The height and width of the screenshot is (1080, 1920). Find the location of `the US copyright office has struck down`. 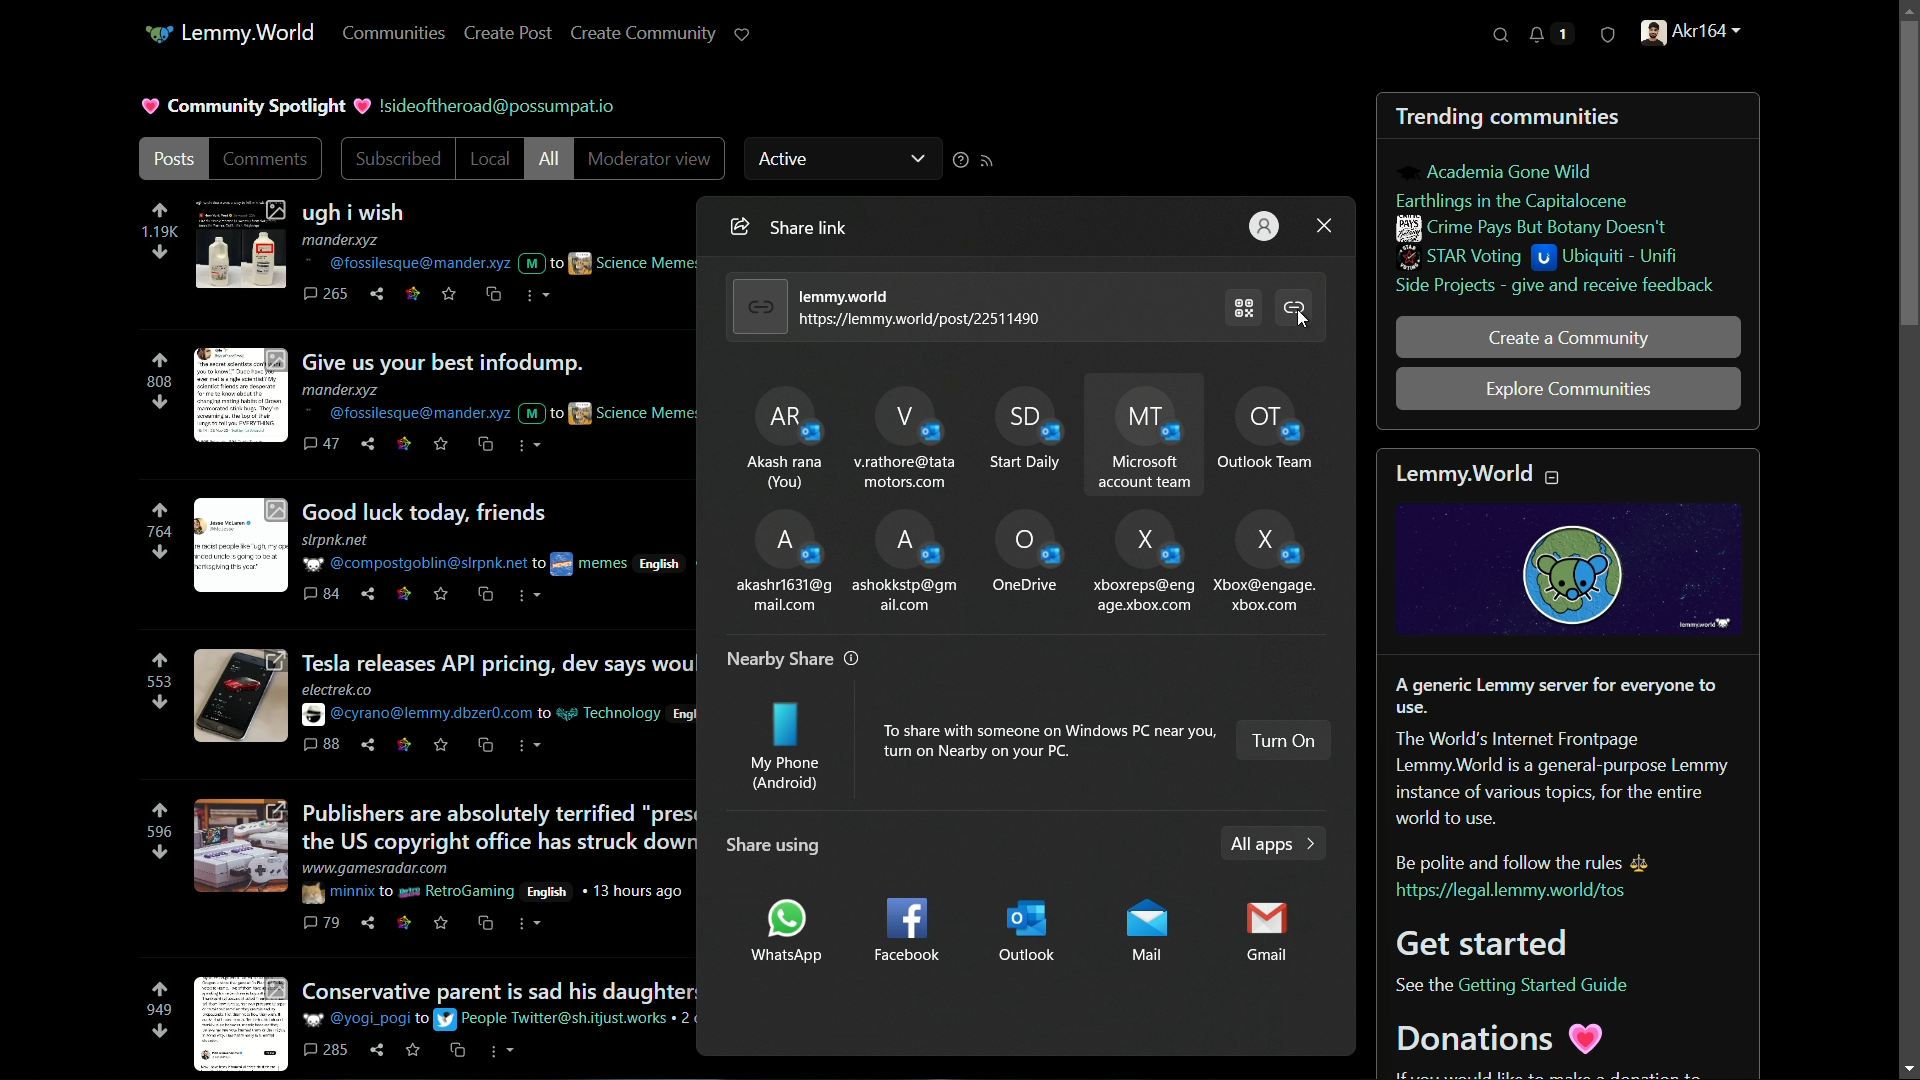

the US copyright office has struck down is located at coordinates (498, 843).